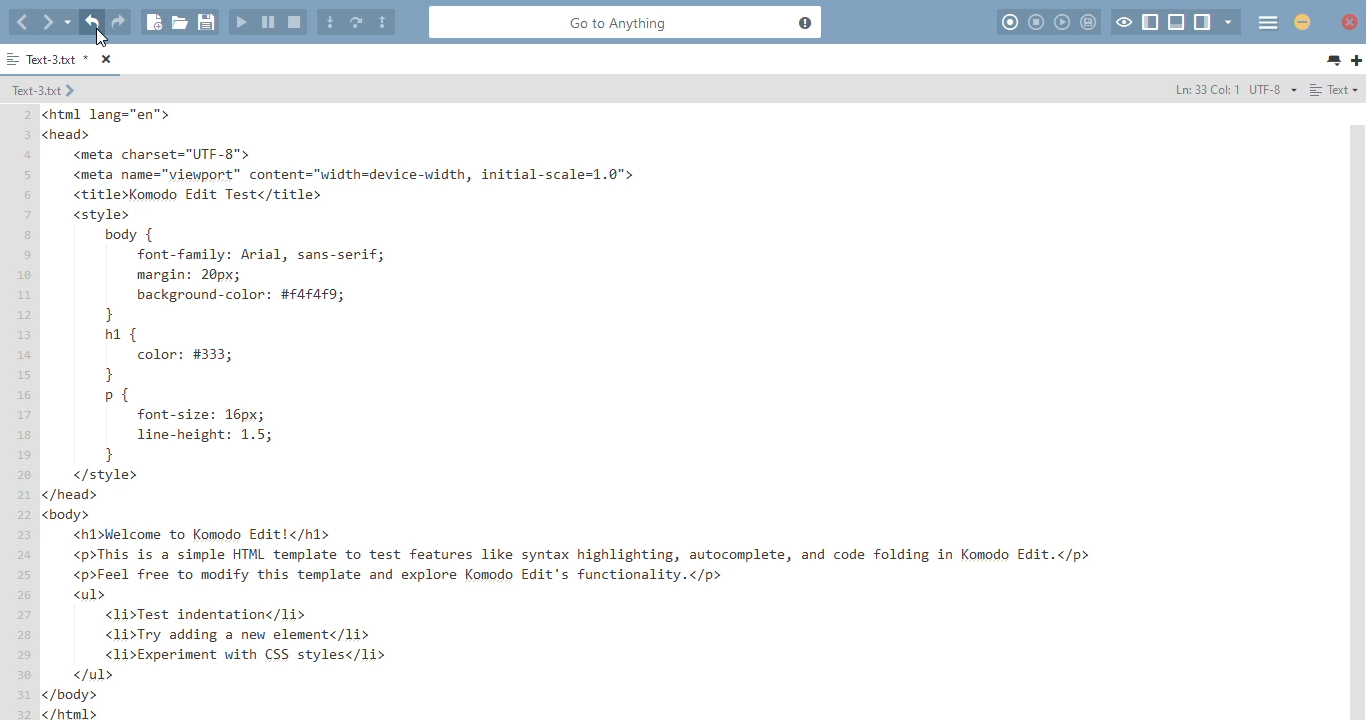 The width and height of the screenshot is (1366, 720). I want to click on start or continue debugging, so click(242, 21).